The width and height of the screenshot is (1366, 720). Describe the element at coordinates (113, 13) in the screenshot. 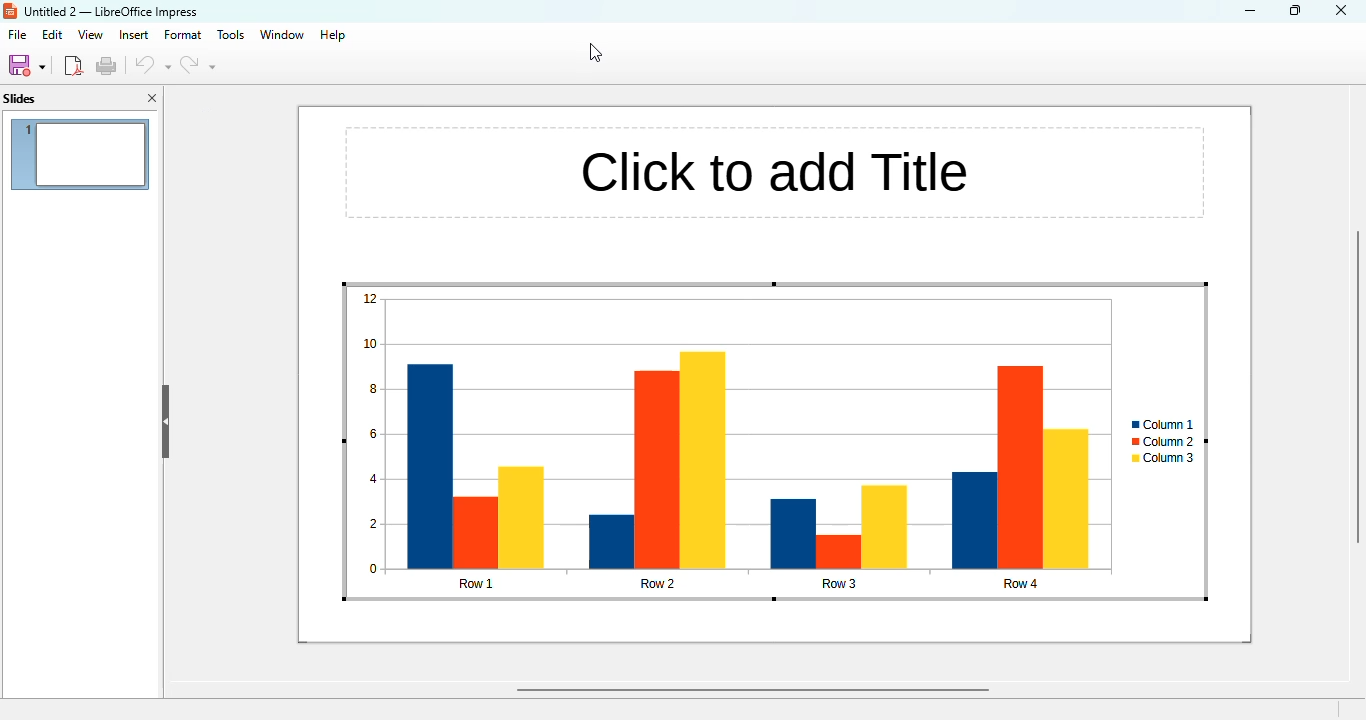

I see `title` at that location.